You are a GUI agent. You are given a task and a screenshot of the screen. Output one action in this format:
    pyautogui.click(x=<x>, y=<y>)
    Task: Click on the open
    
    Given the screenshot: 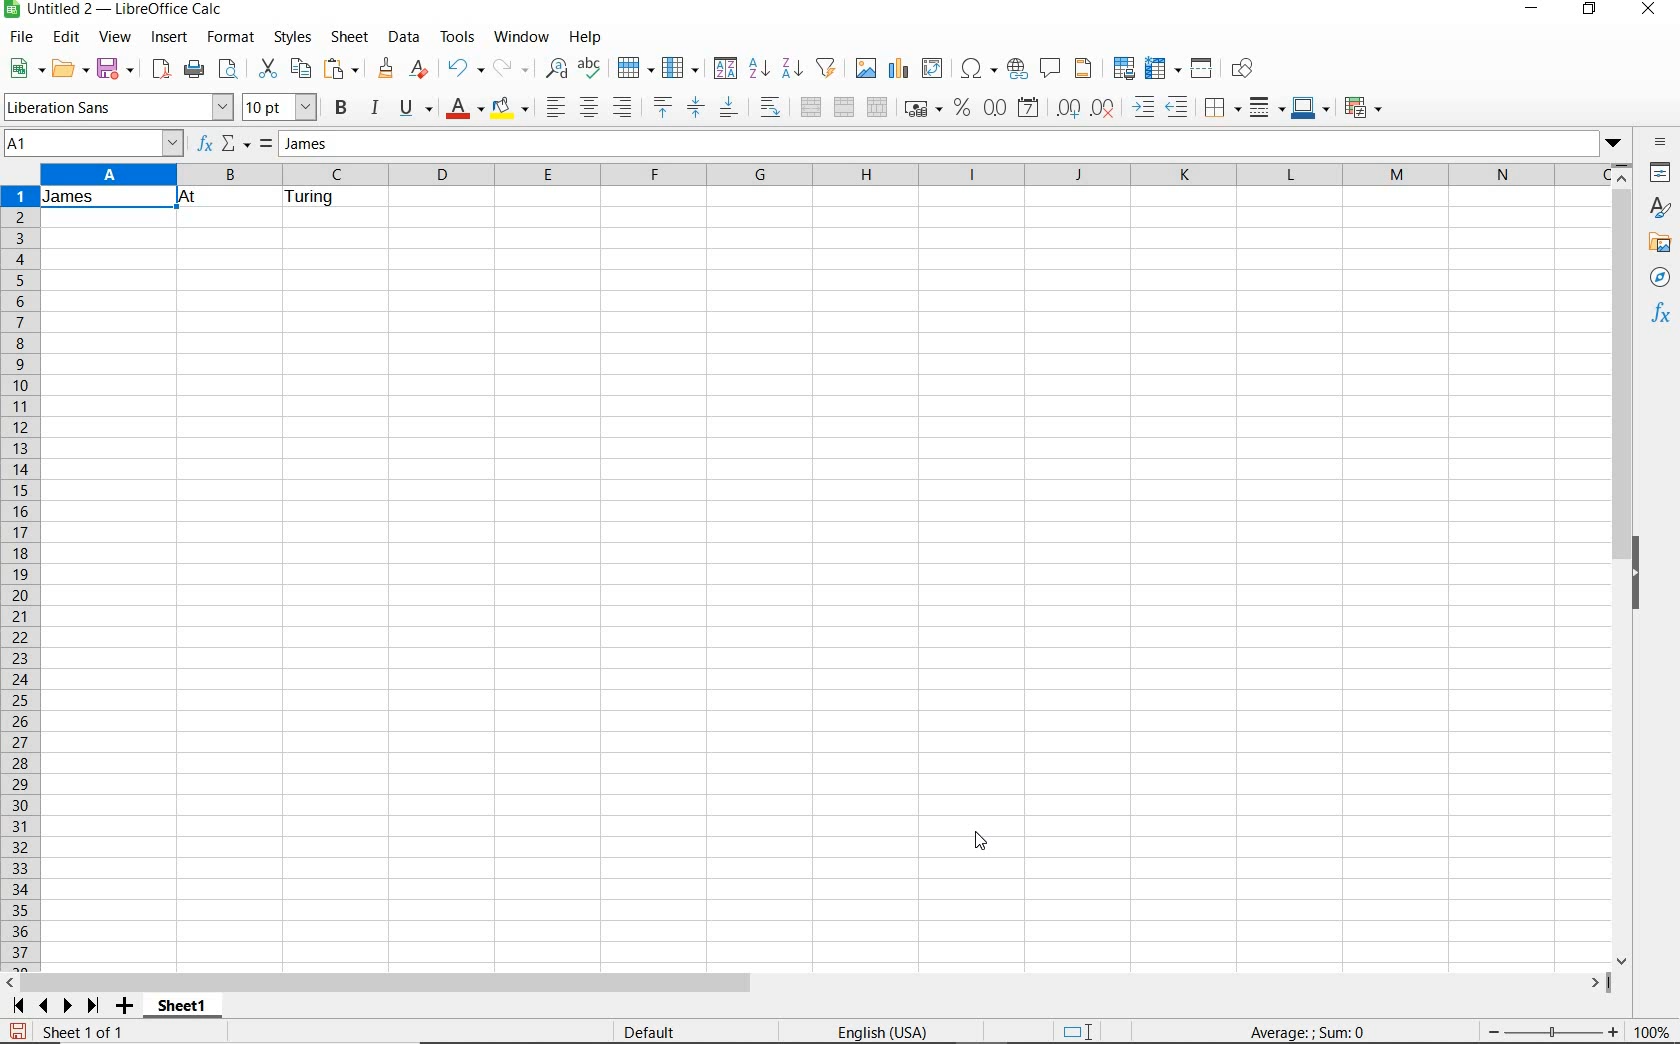 What is the action you would take?
    pyautogui.click(x=70, y=69)
    